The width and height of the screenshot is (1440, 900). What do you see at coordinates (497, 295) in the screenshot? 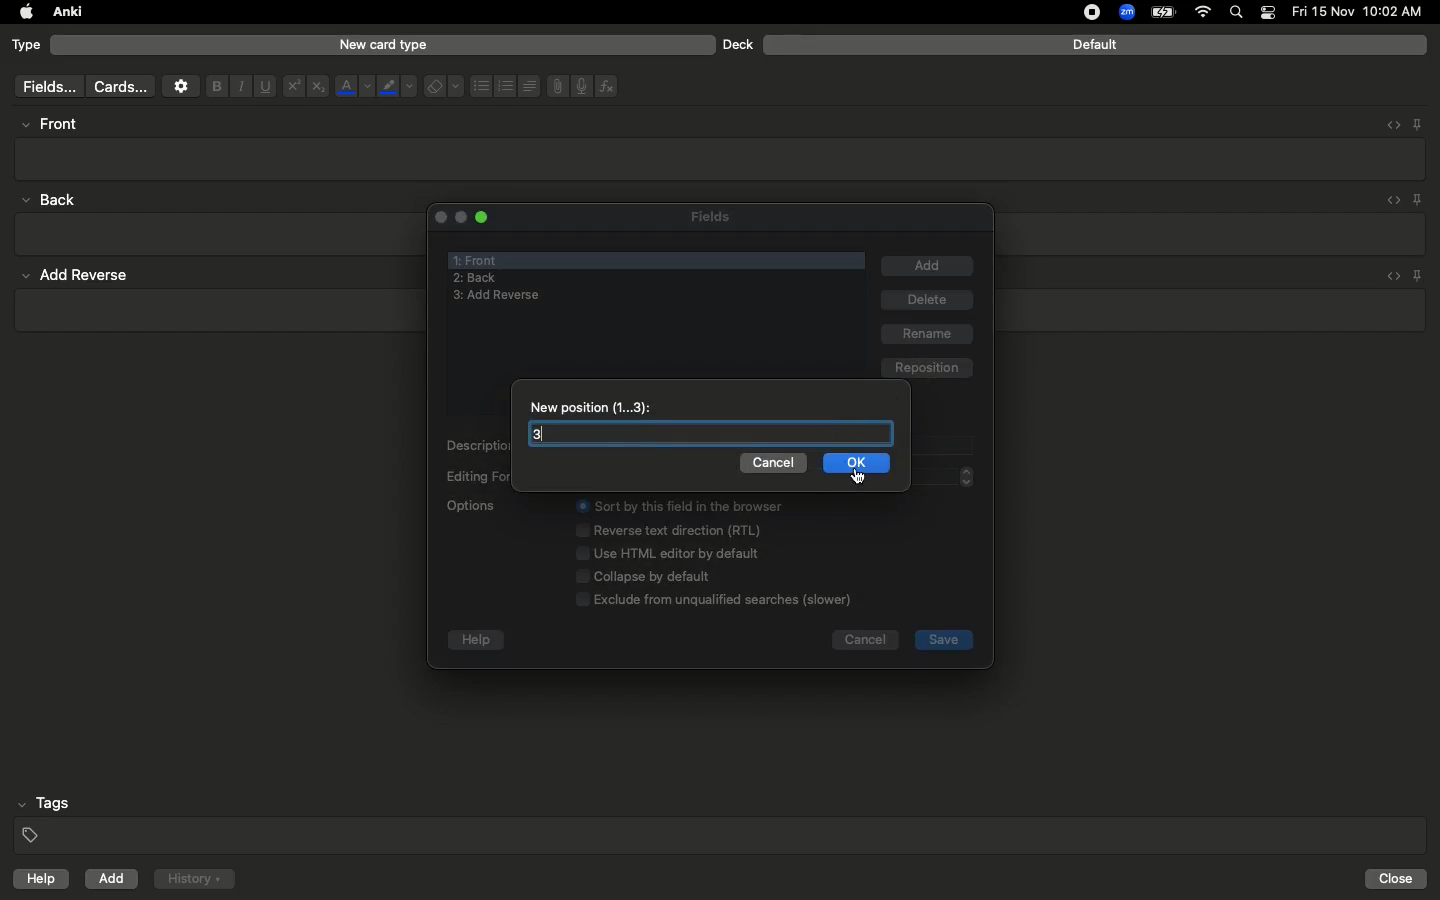
I see `add reverse` at bounding box center [497, 295].